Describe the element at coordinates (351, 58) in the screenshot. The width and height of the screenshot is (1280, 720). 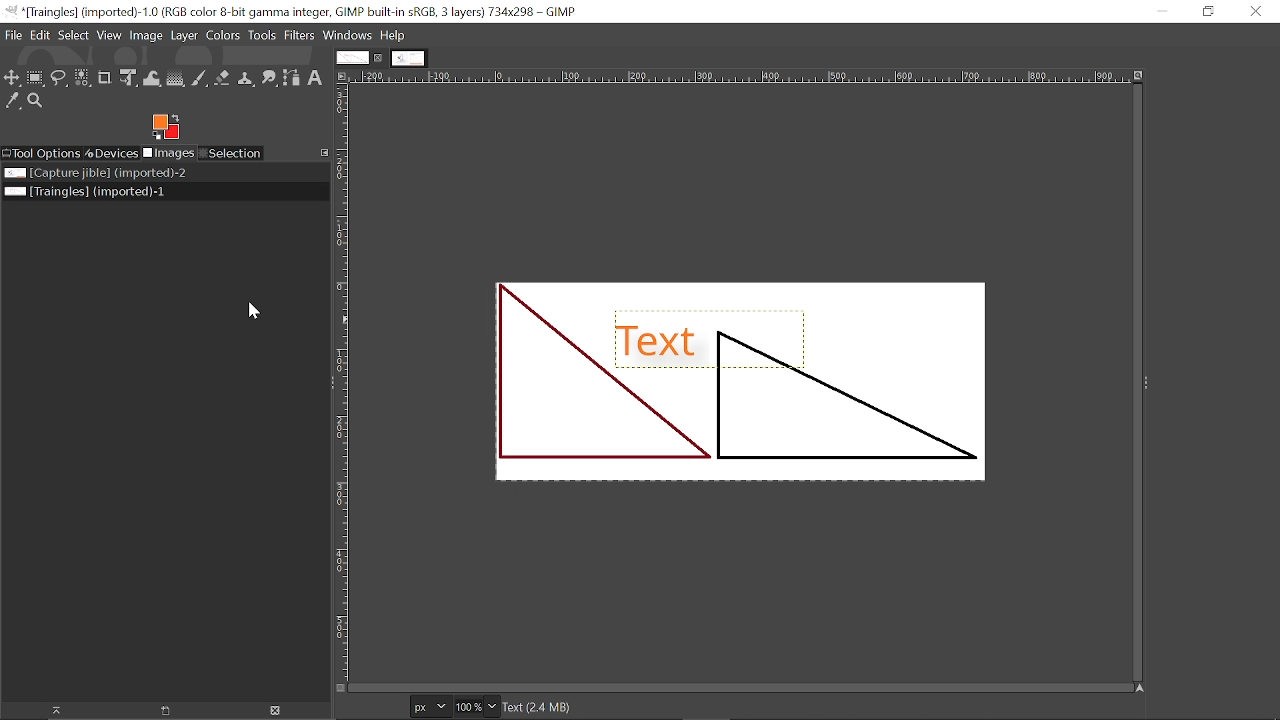
I see `Current tab` at that location.